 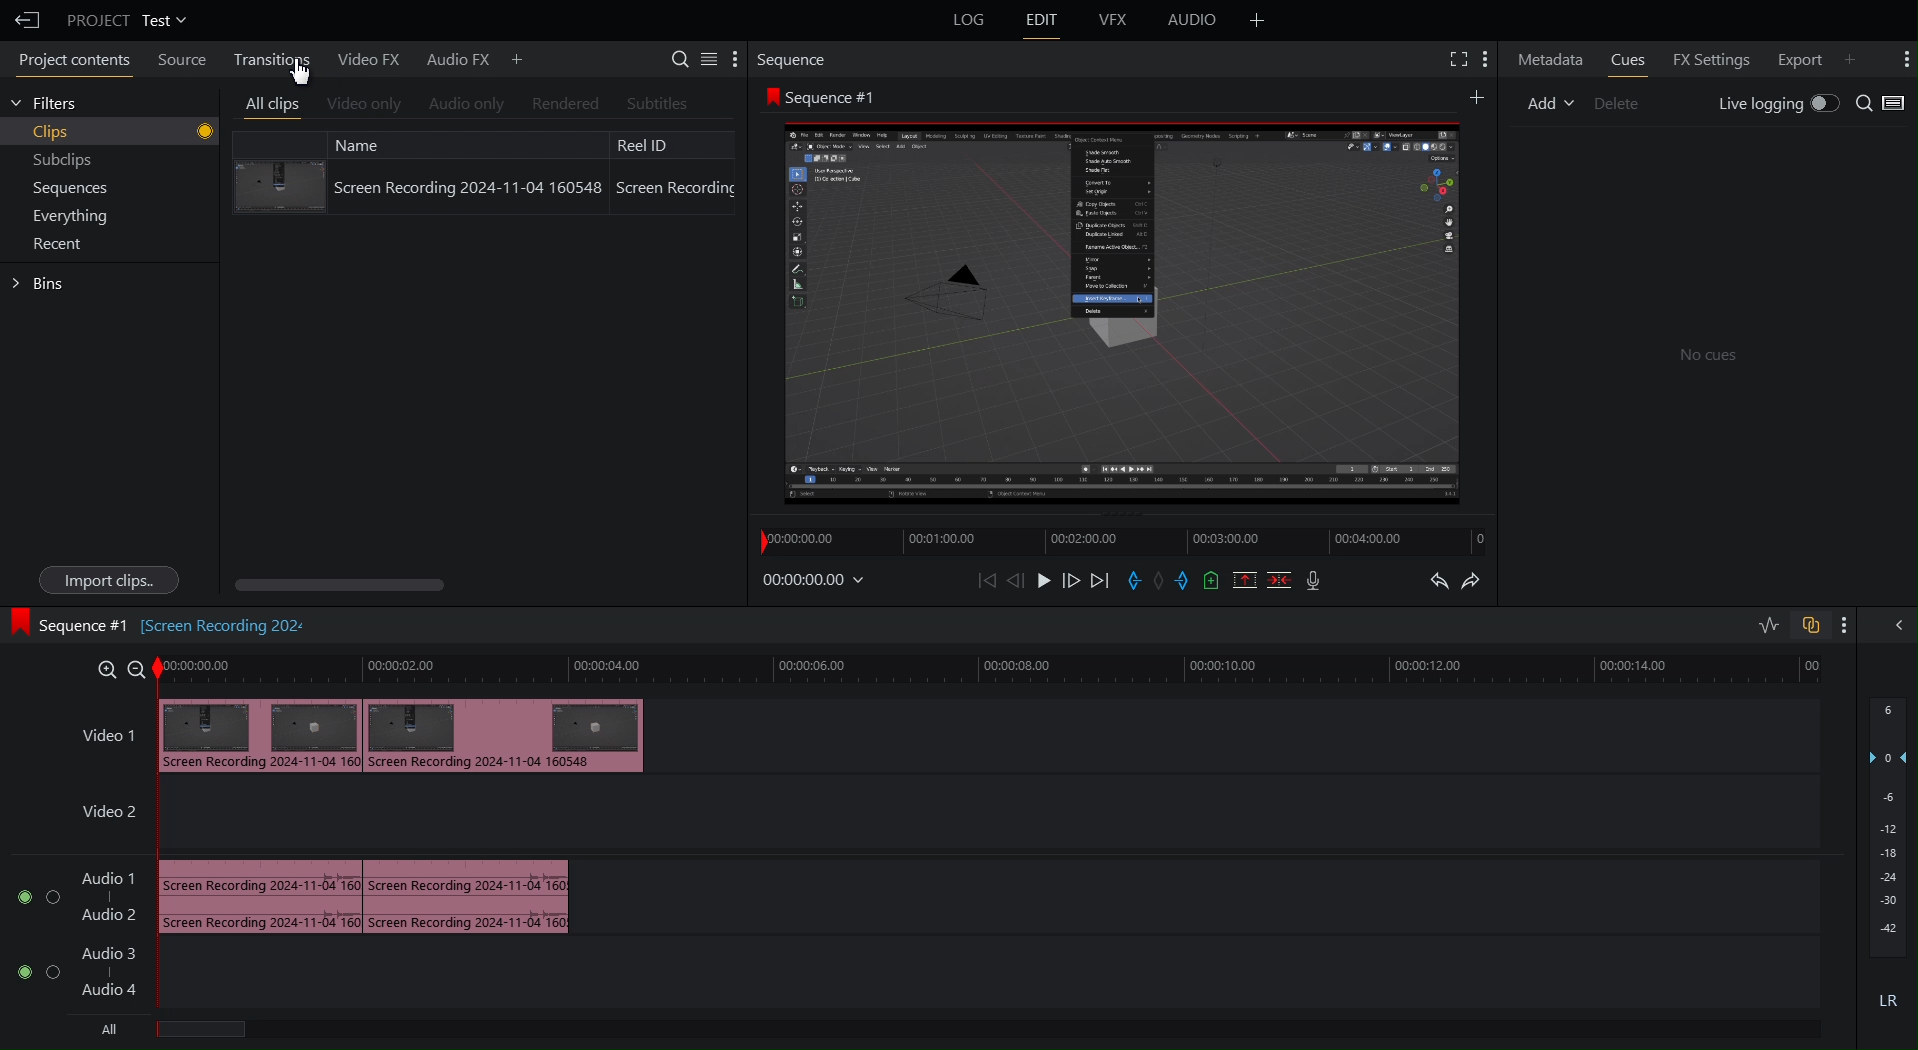 What do you see at coordinates (1627, 58) in the screenshot?
I see `Cues` at bounding box center [1627, 58].